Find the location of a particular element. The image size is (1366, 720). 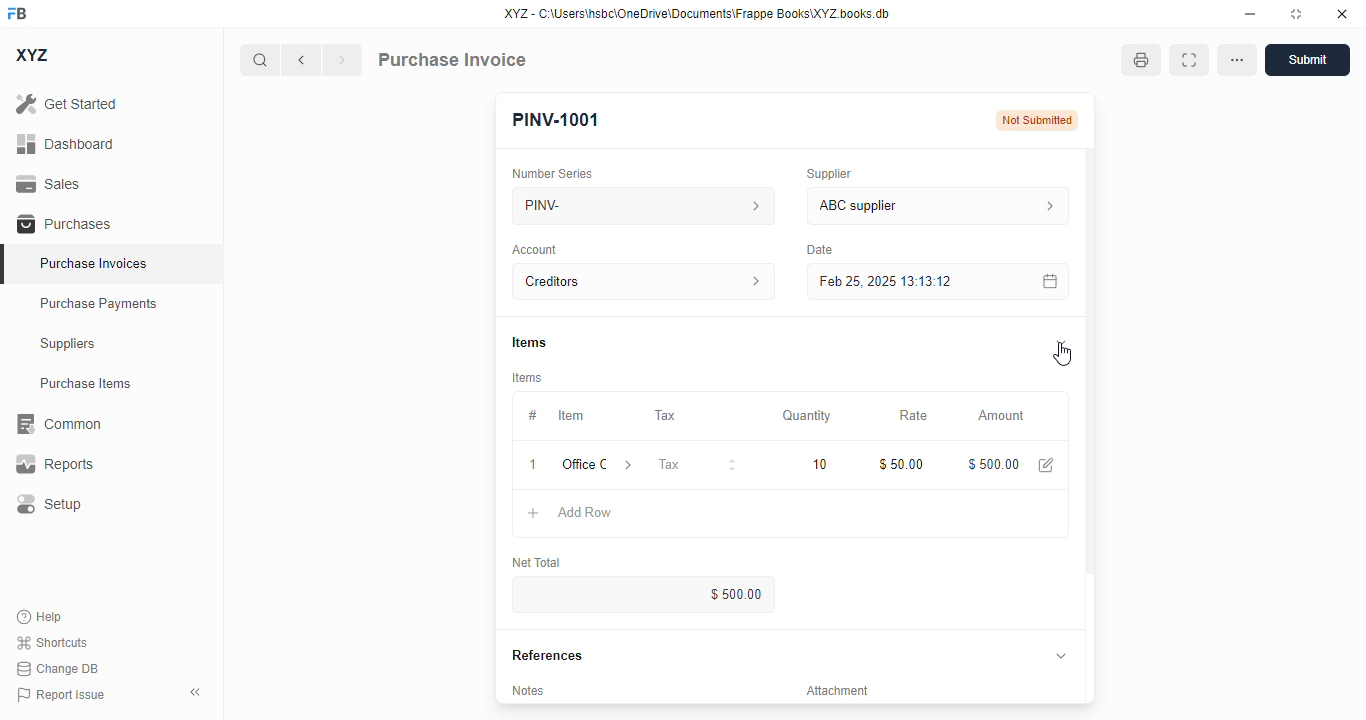

purchase invoice is located at coordinates (451, 59).